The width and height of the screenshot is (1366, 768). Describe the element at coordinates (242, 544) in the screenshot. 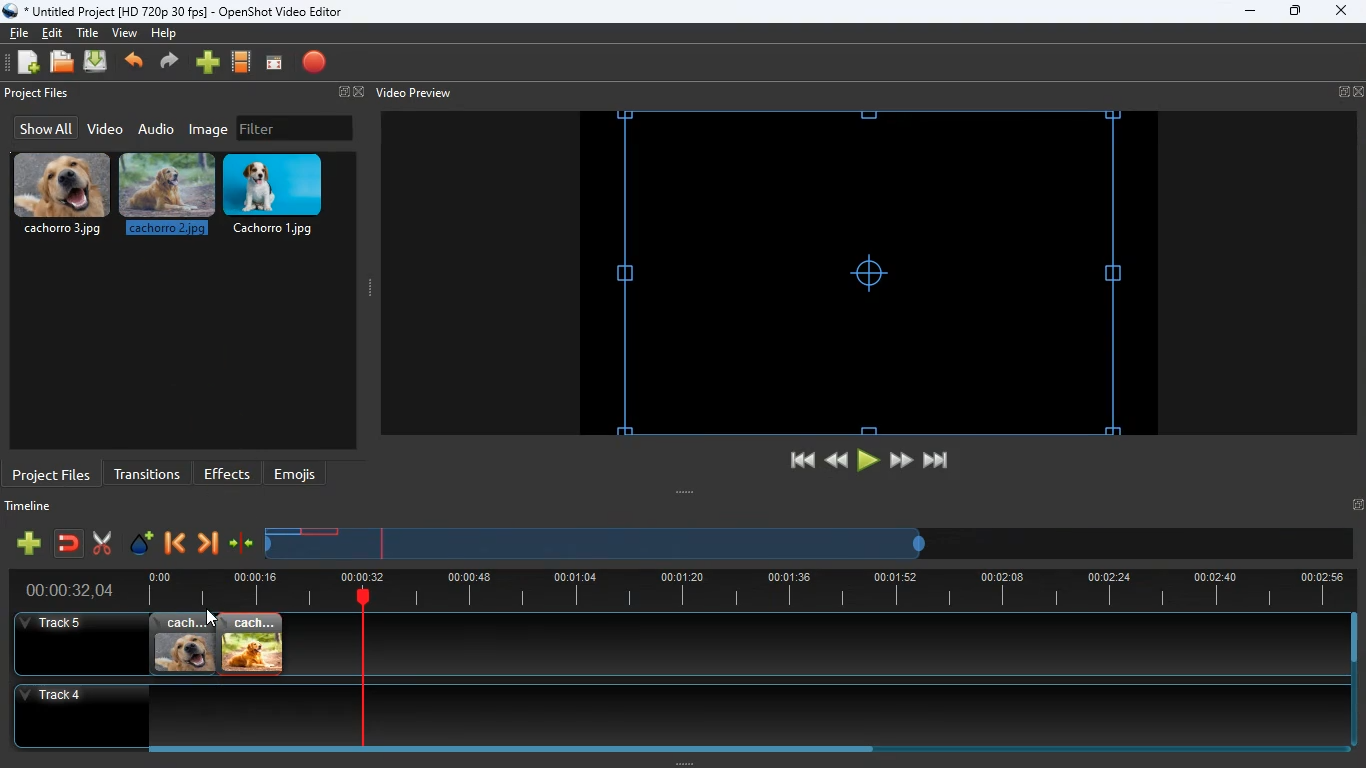

I see `compress` at that location.